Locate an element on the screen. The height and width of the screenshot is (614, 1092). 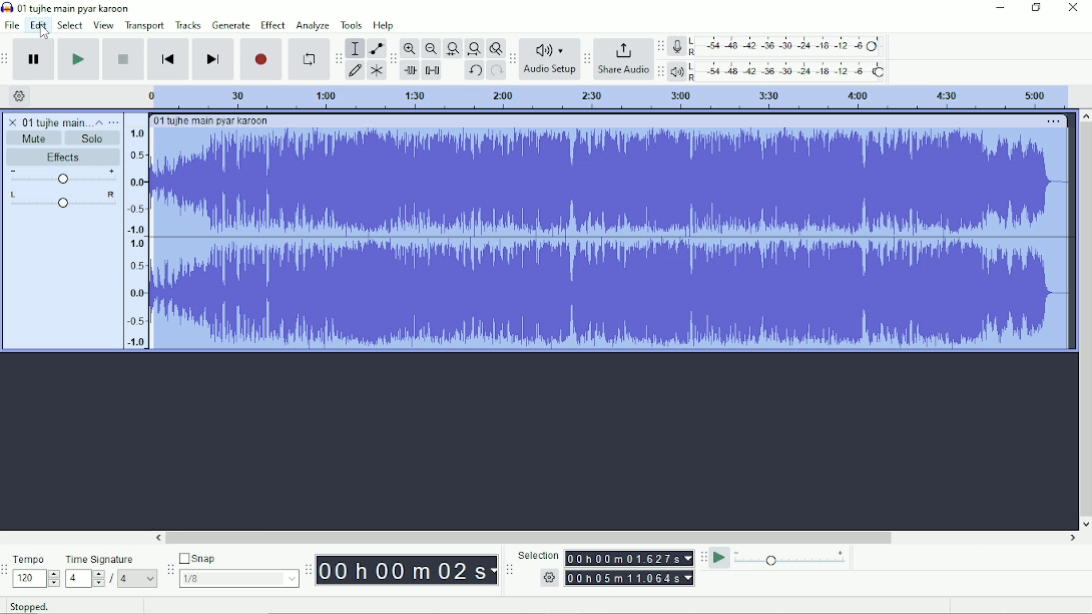
Fit selection to width is located at coordinates (452, 48).